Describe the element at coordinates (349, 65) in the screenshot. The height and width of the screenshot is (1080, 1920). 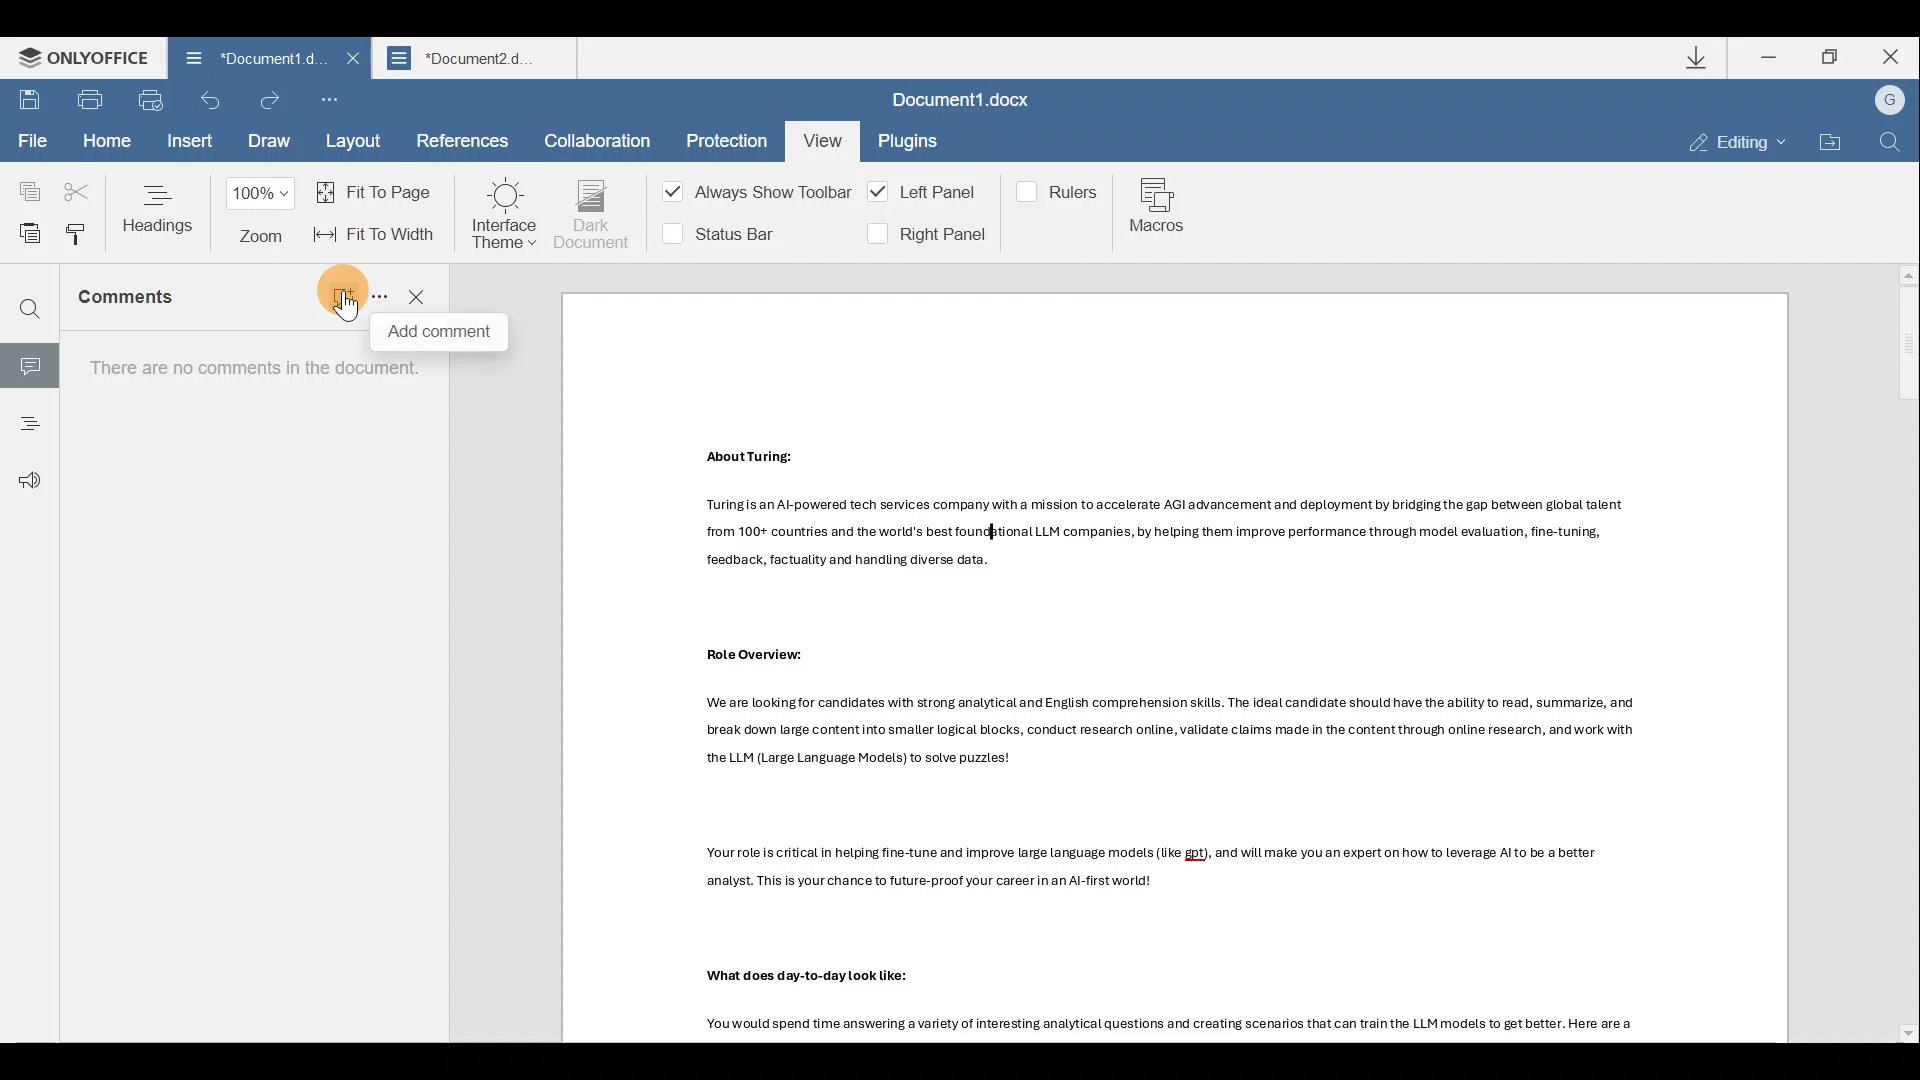
I see `Close` at that location.